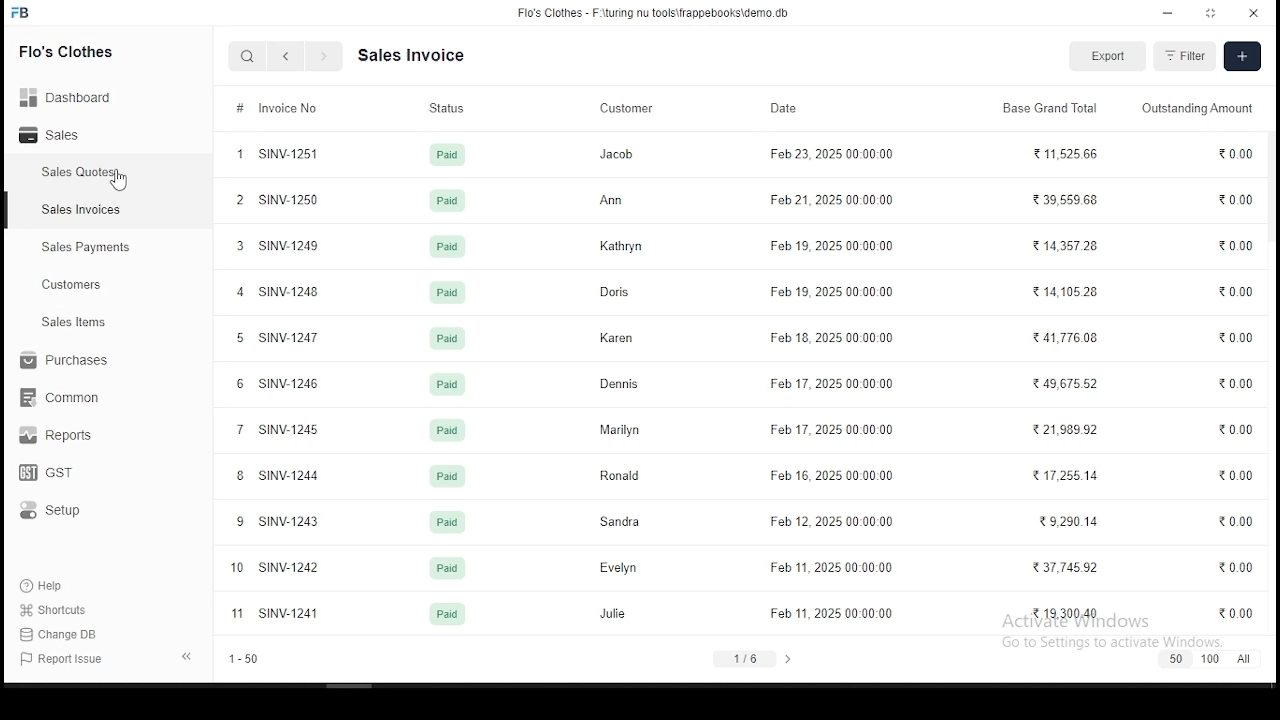  What do you see at coordinates (835, 568) in the screenshot?
I see `Feb 11, 2025 00:00:00` at bounding box center [835, 568].